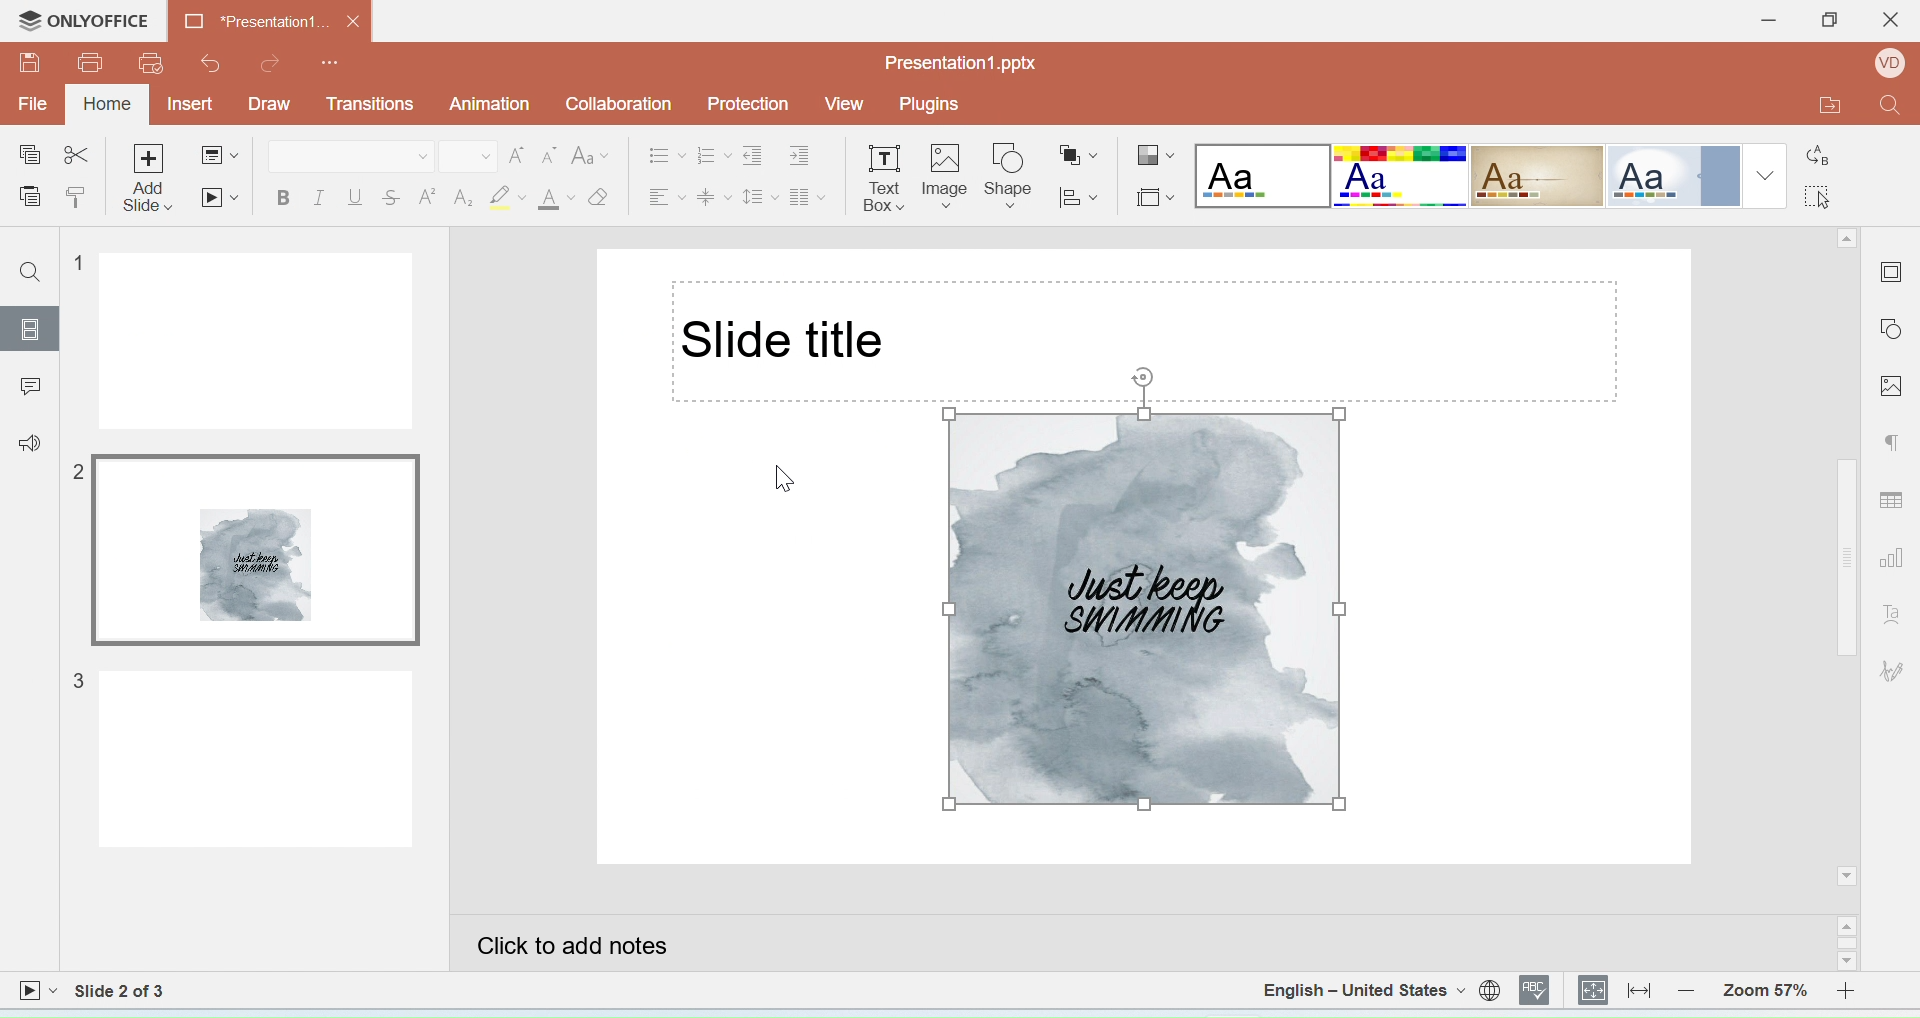 This screenshot has height=1018, width=1920. I want to click on Subscript, so click(463, 198).